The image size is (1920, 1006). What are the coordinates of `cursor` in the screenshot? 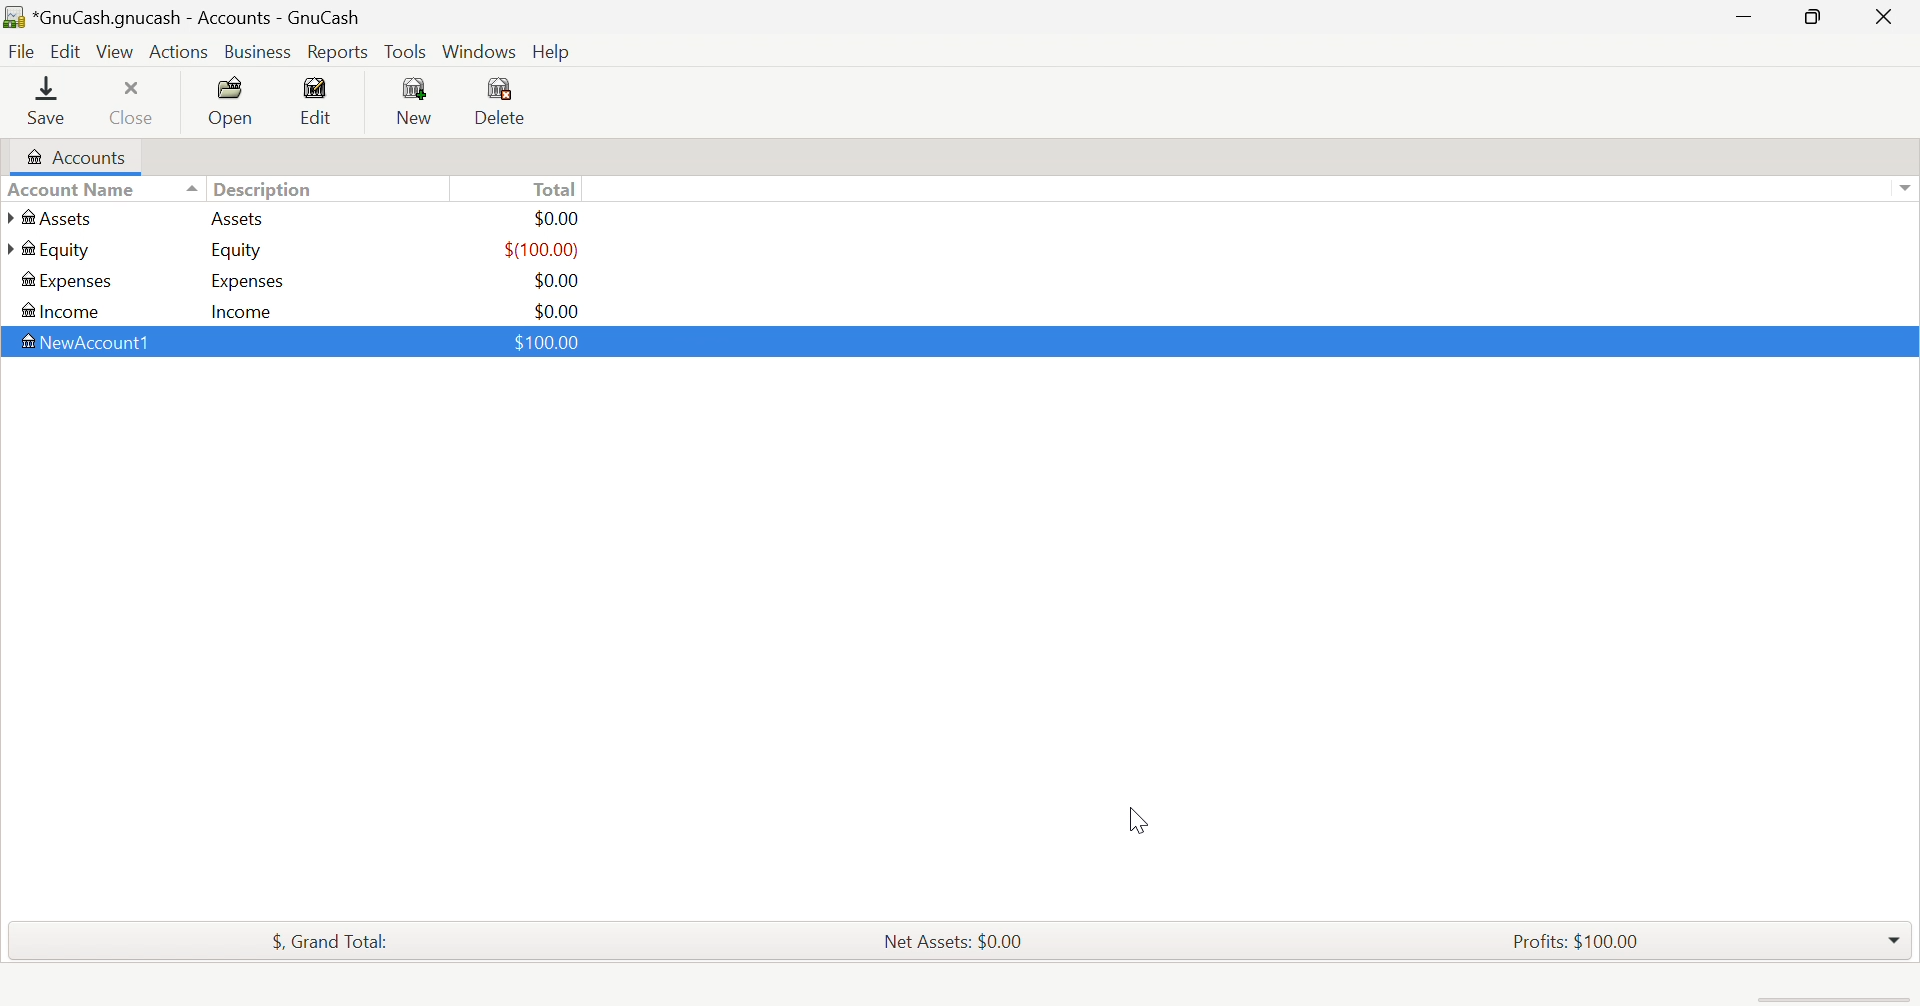 It's located at (1132, 818).